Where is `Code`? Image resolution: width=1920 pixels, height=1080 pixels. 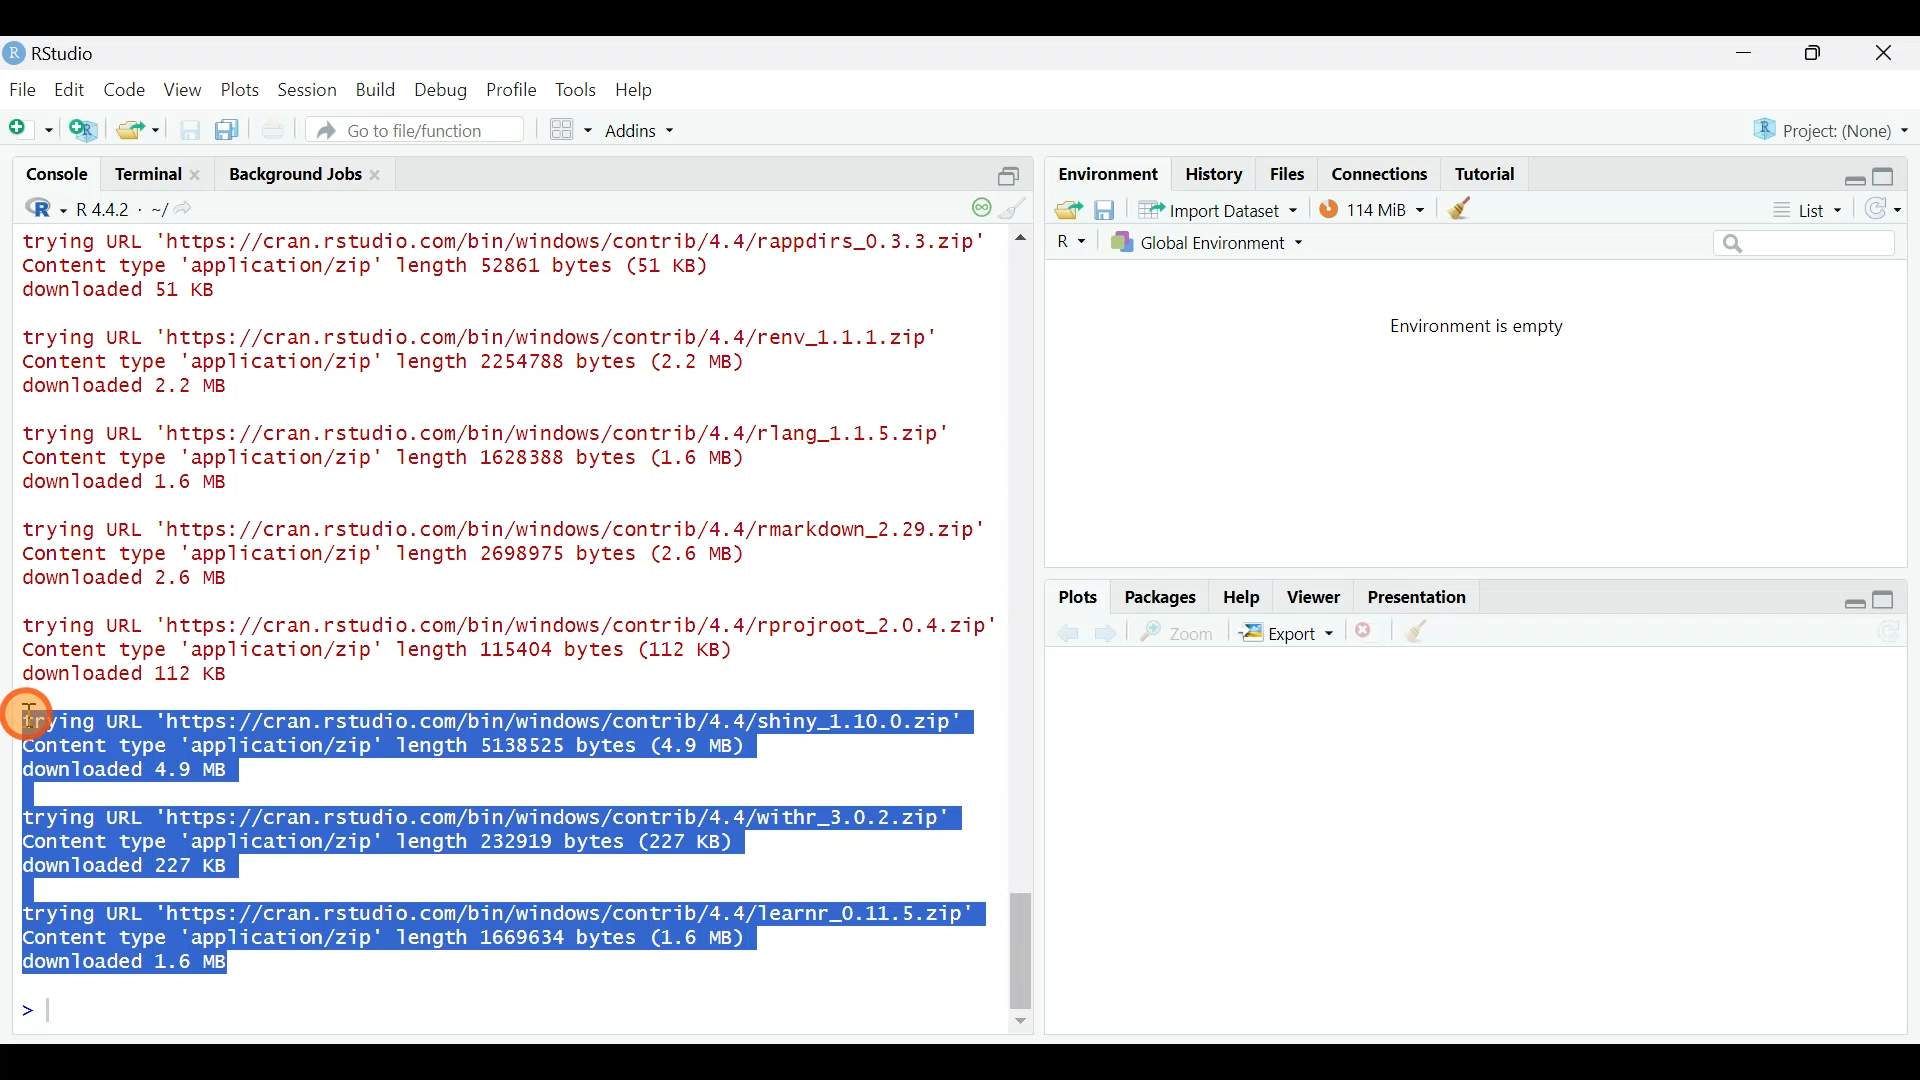 Code is located at coordinates (127, 88).